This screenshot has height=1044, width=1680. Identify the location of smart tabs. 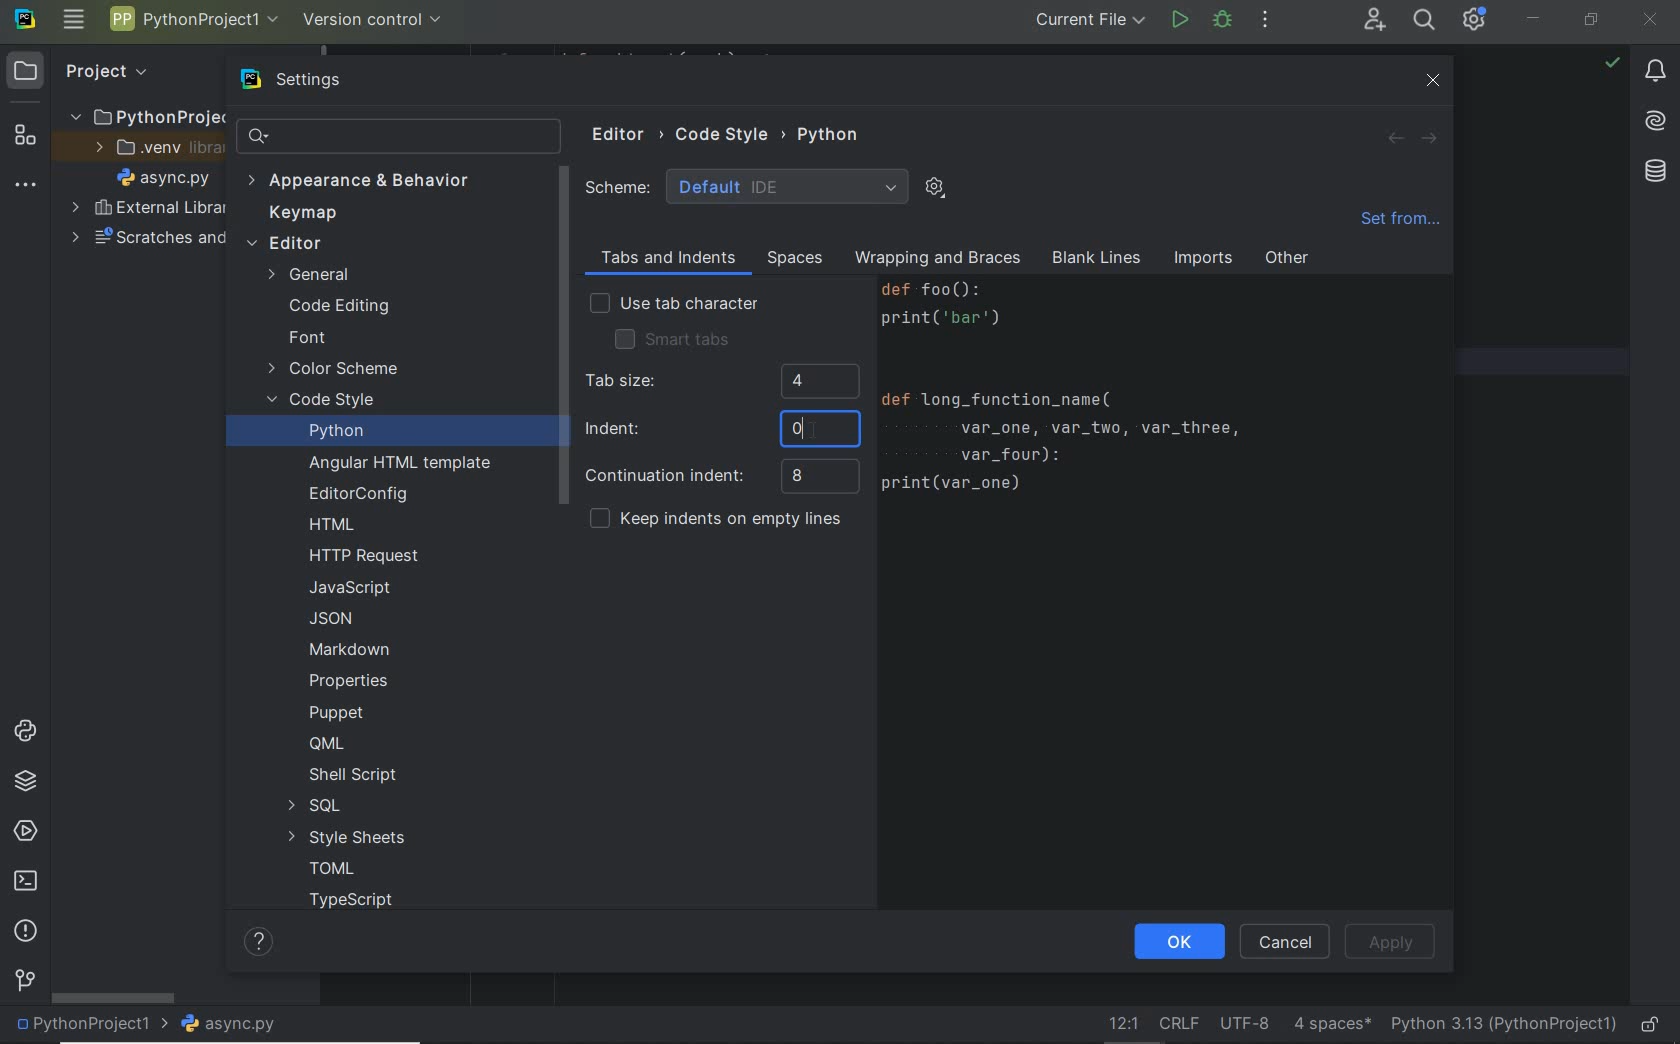
(672, 338).